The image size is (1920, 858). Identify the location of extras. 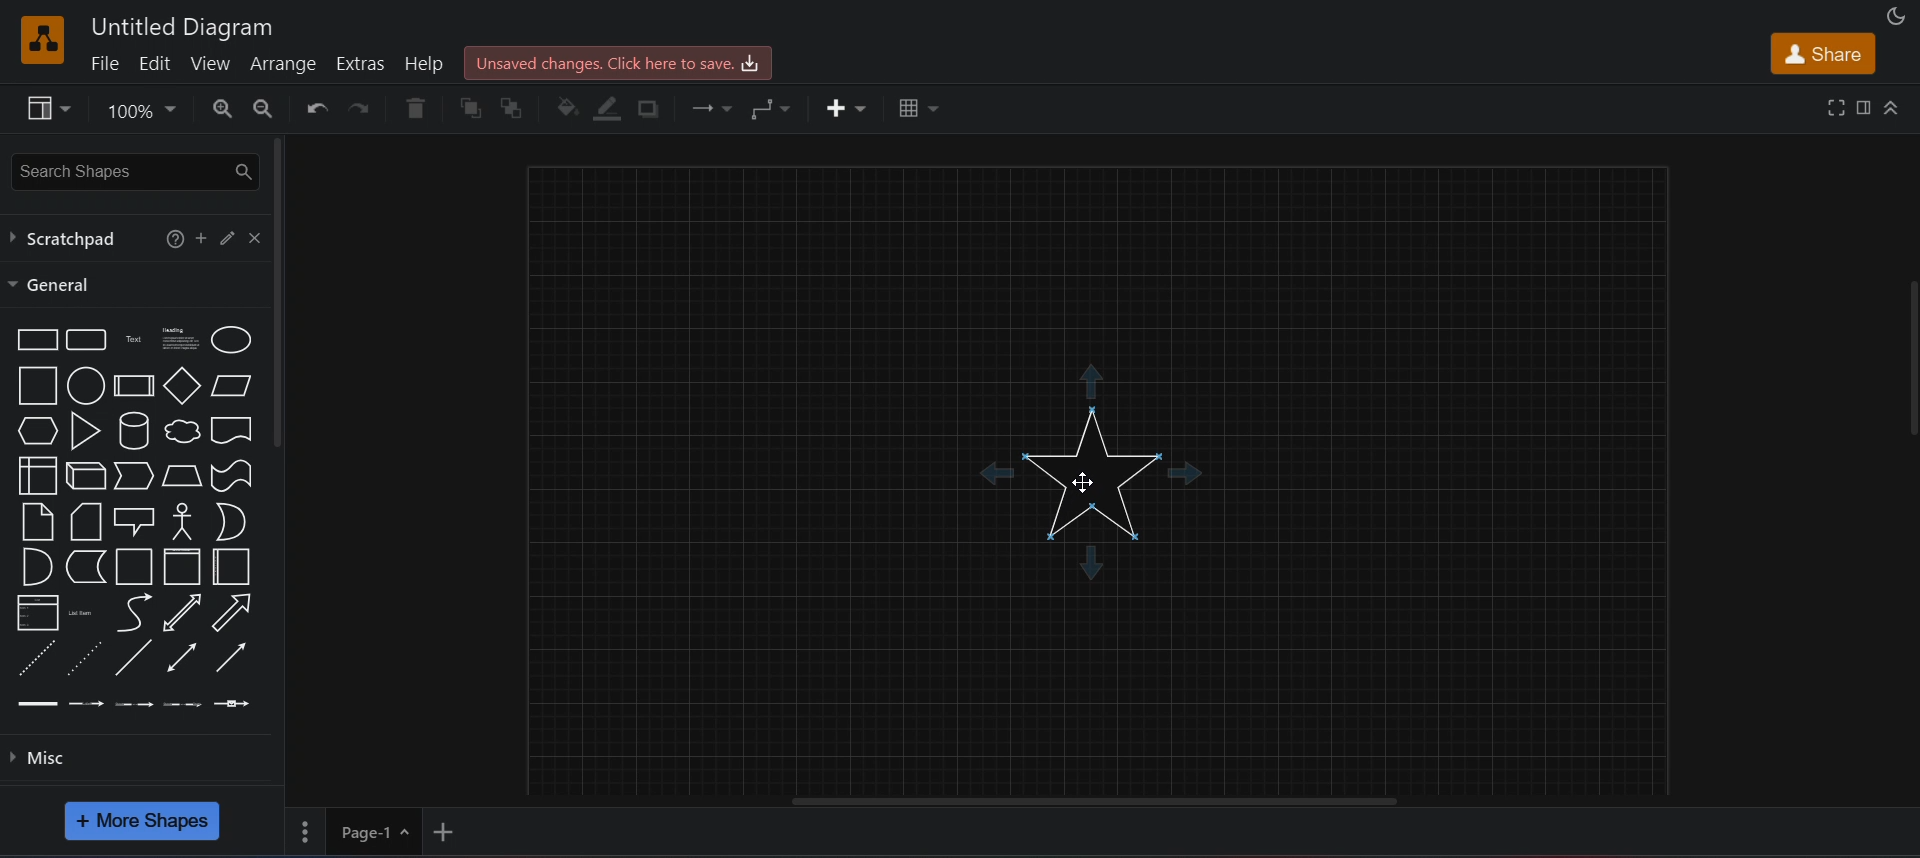
(357, 62).